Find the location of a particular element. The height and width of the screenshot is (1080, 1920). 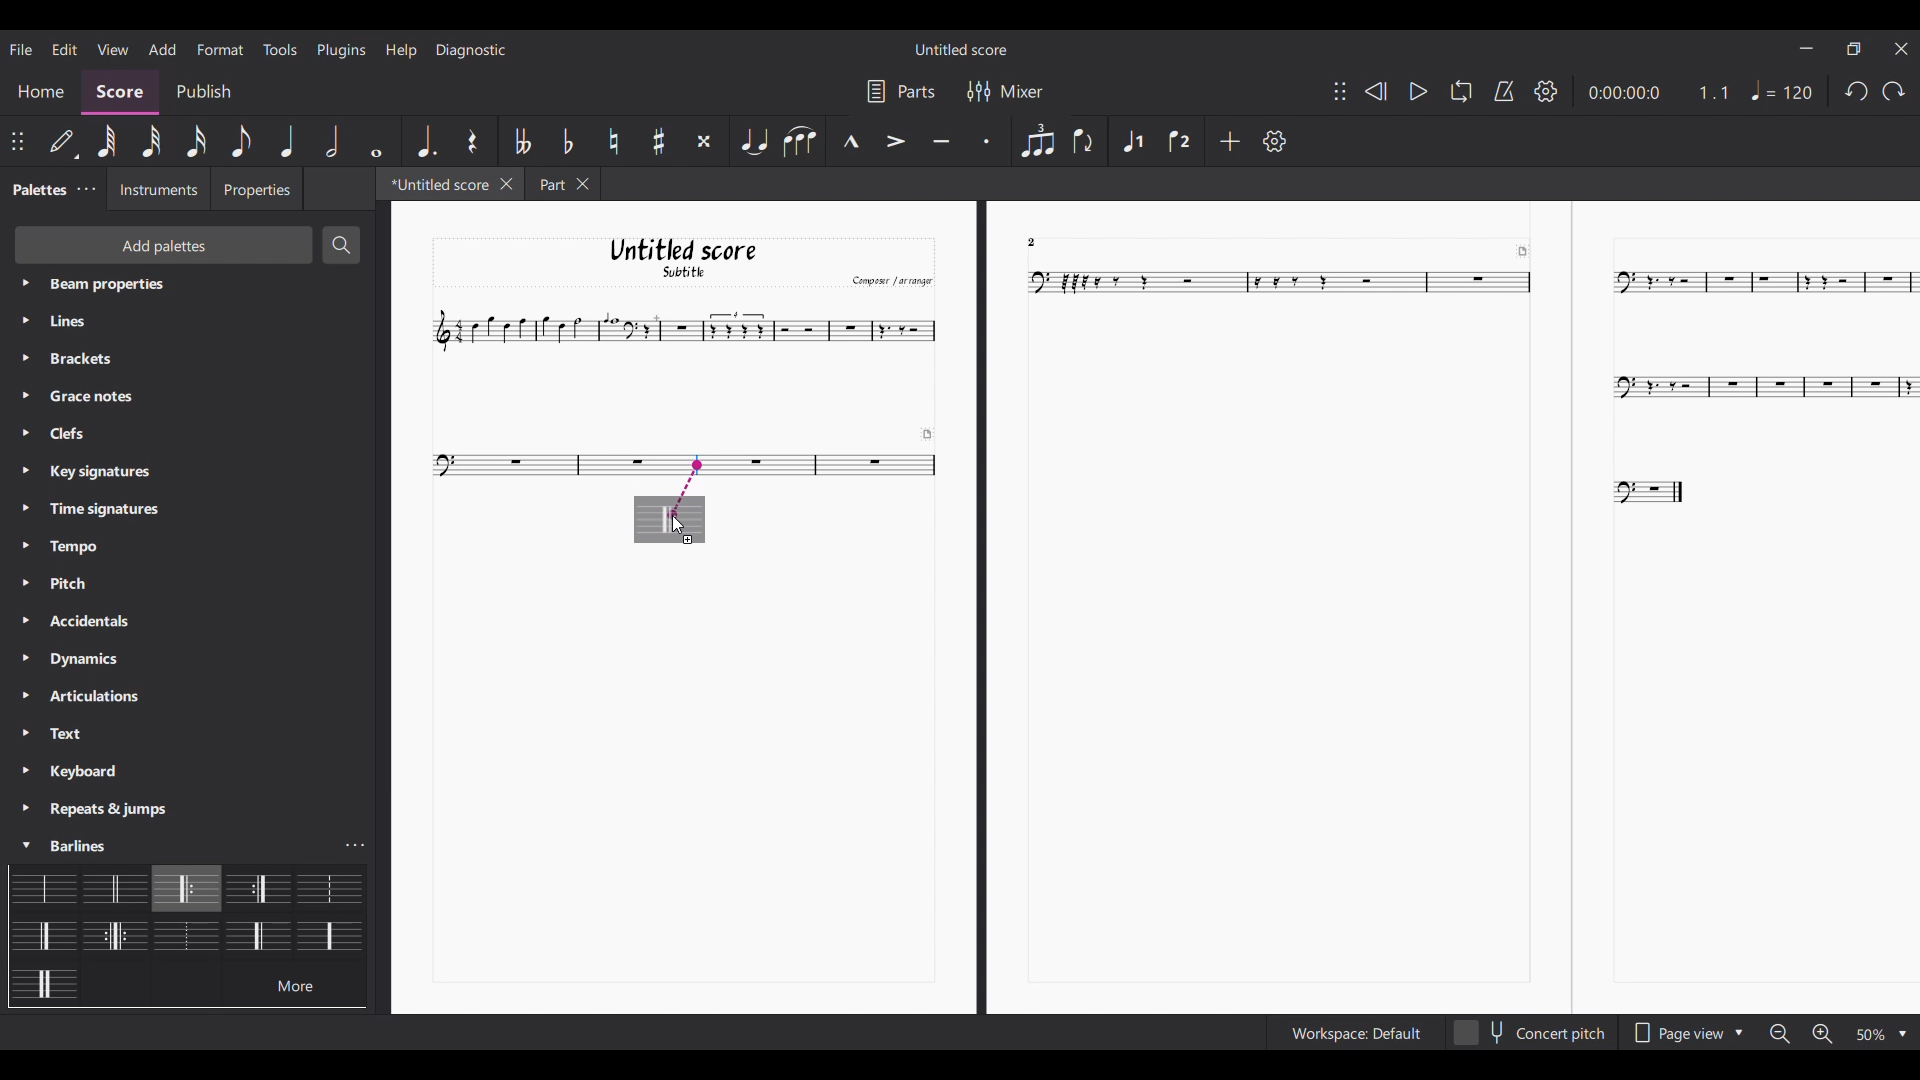

Palette settings is located at coordinates (118, 288).